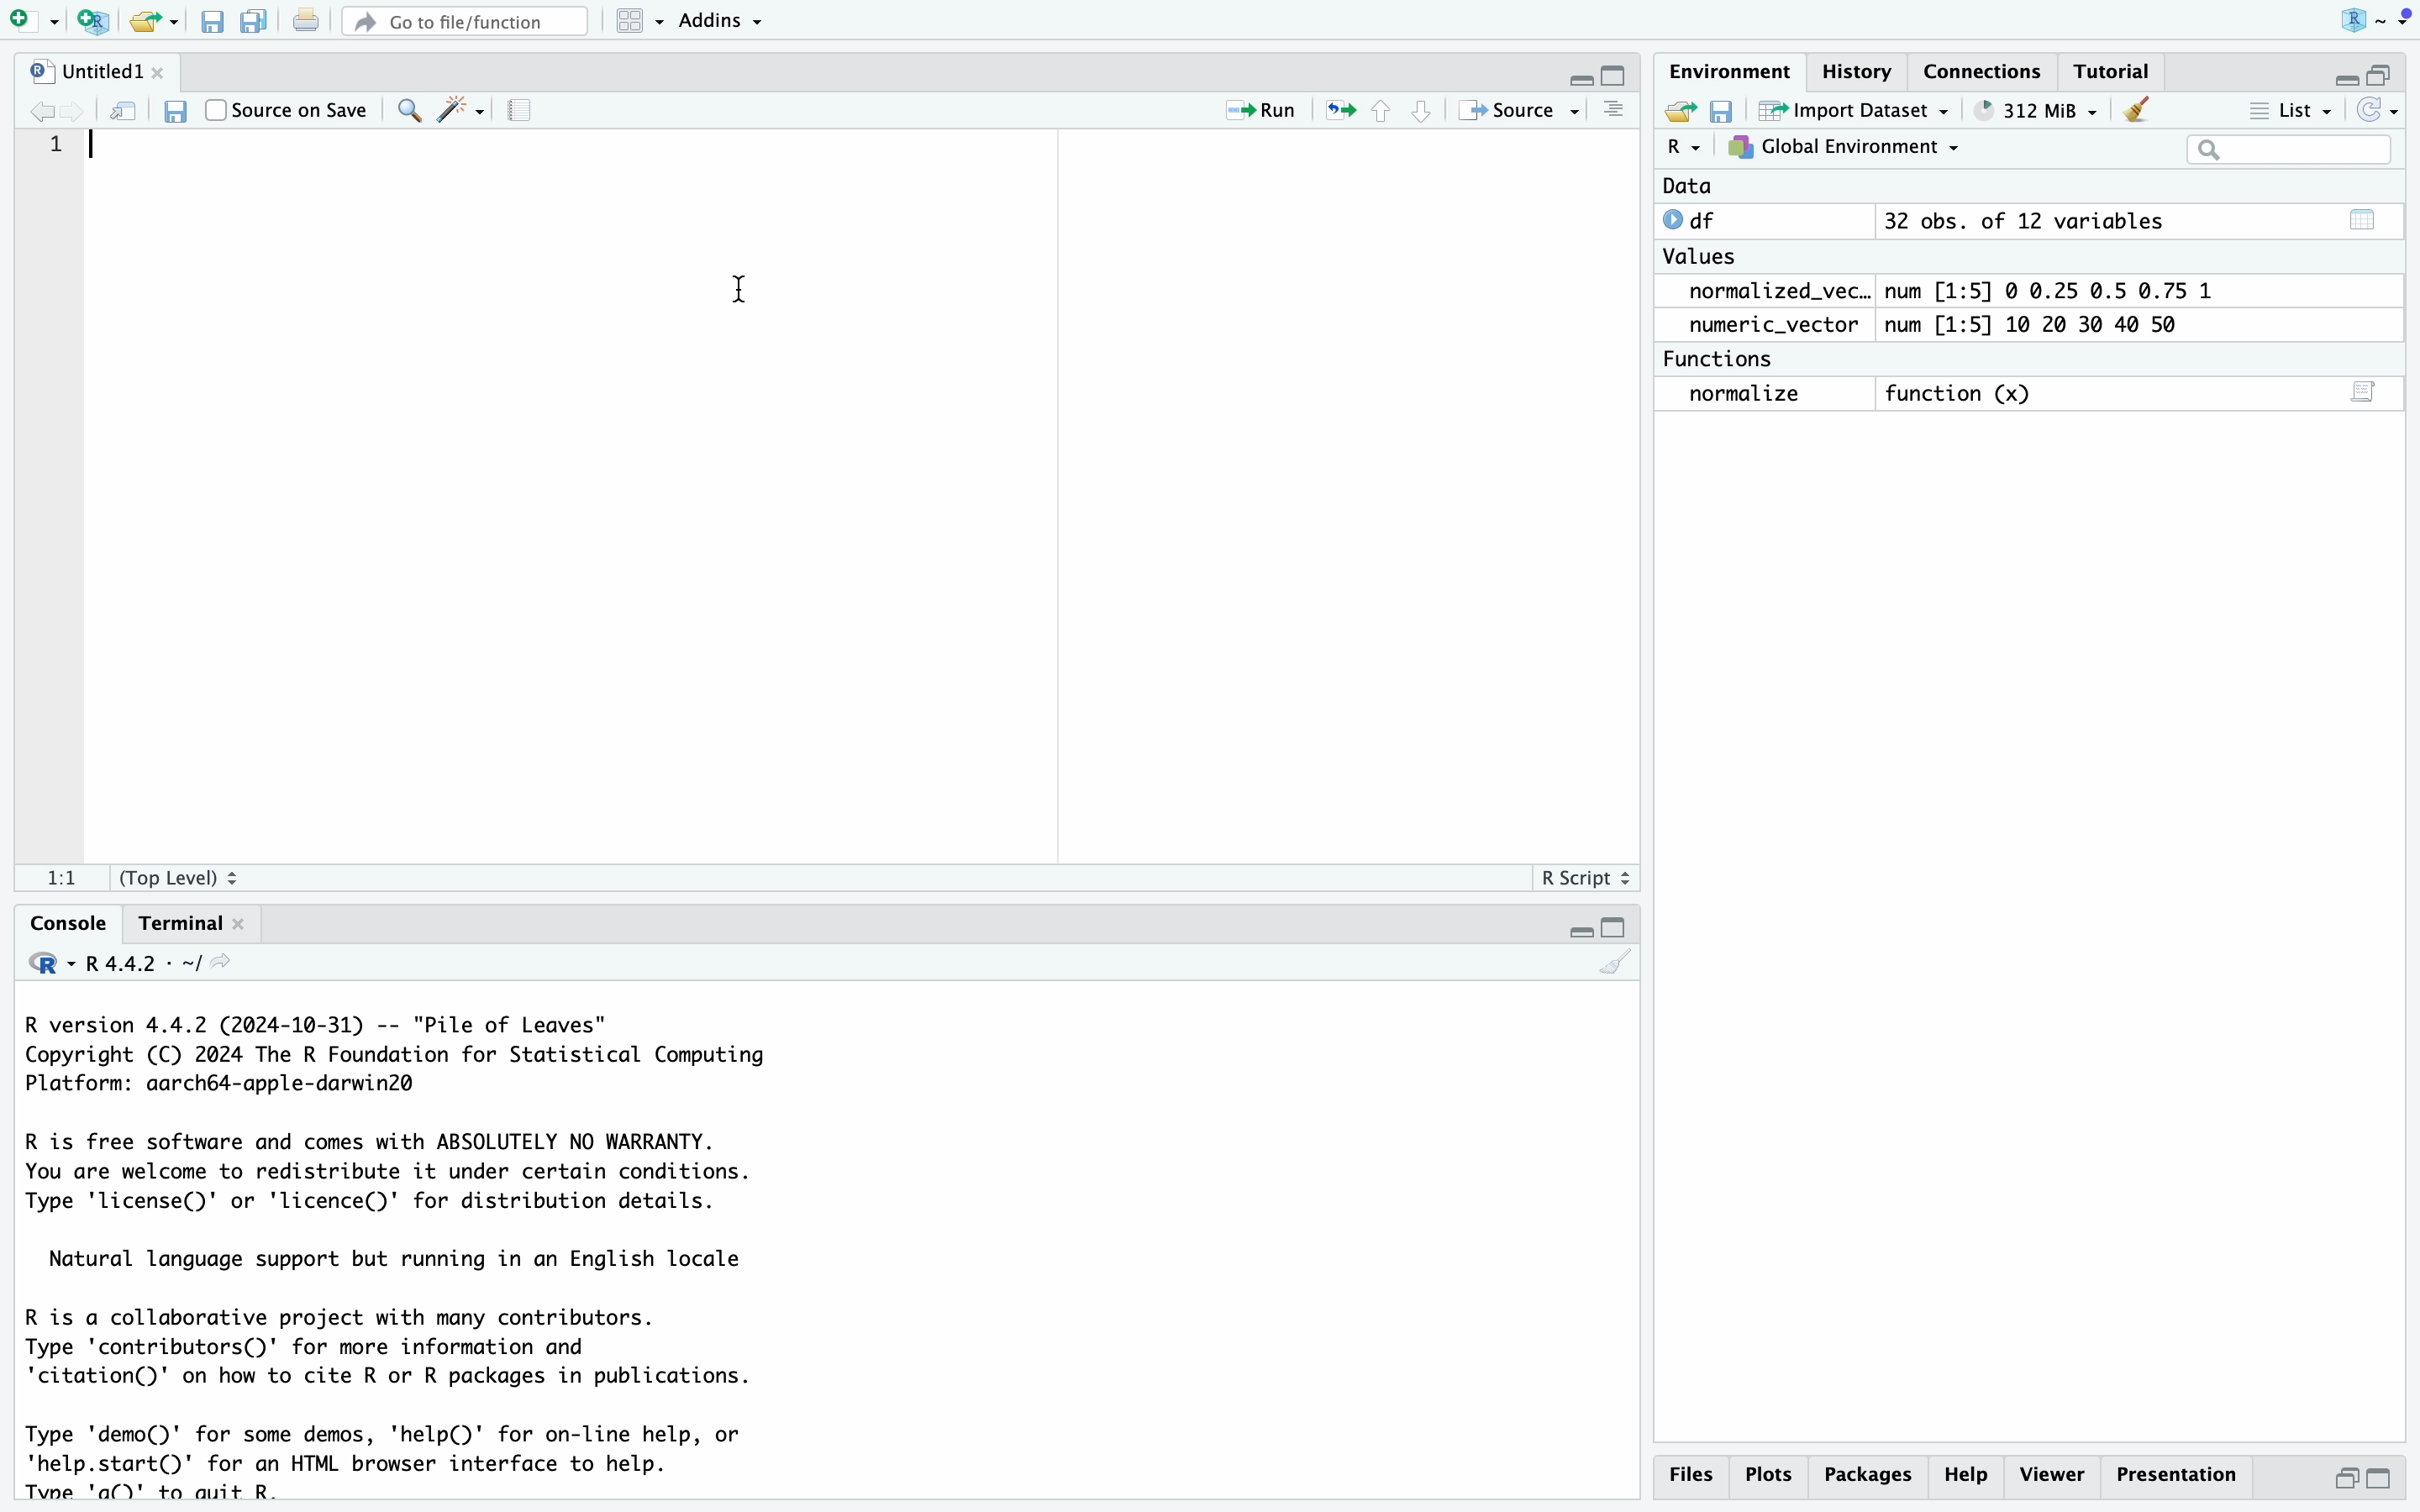  What do you see at coordinates (287, 106) in the screenshot?
I see `Source on Save` at bounding box center [287, 106].